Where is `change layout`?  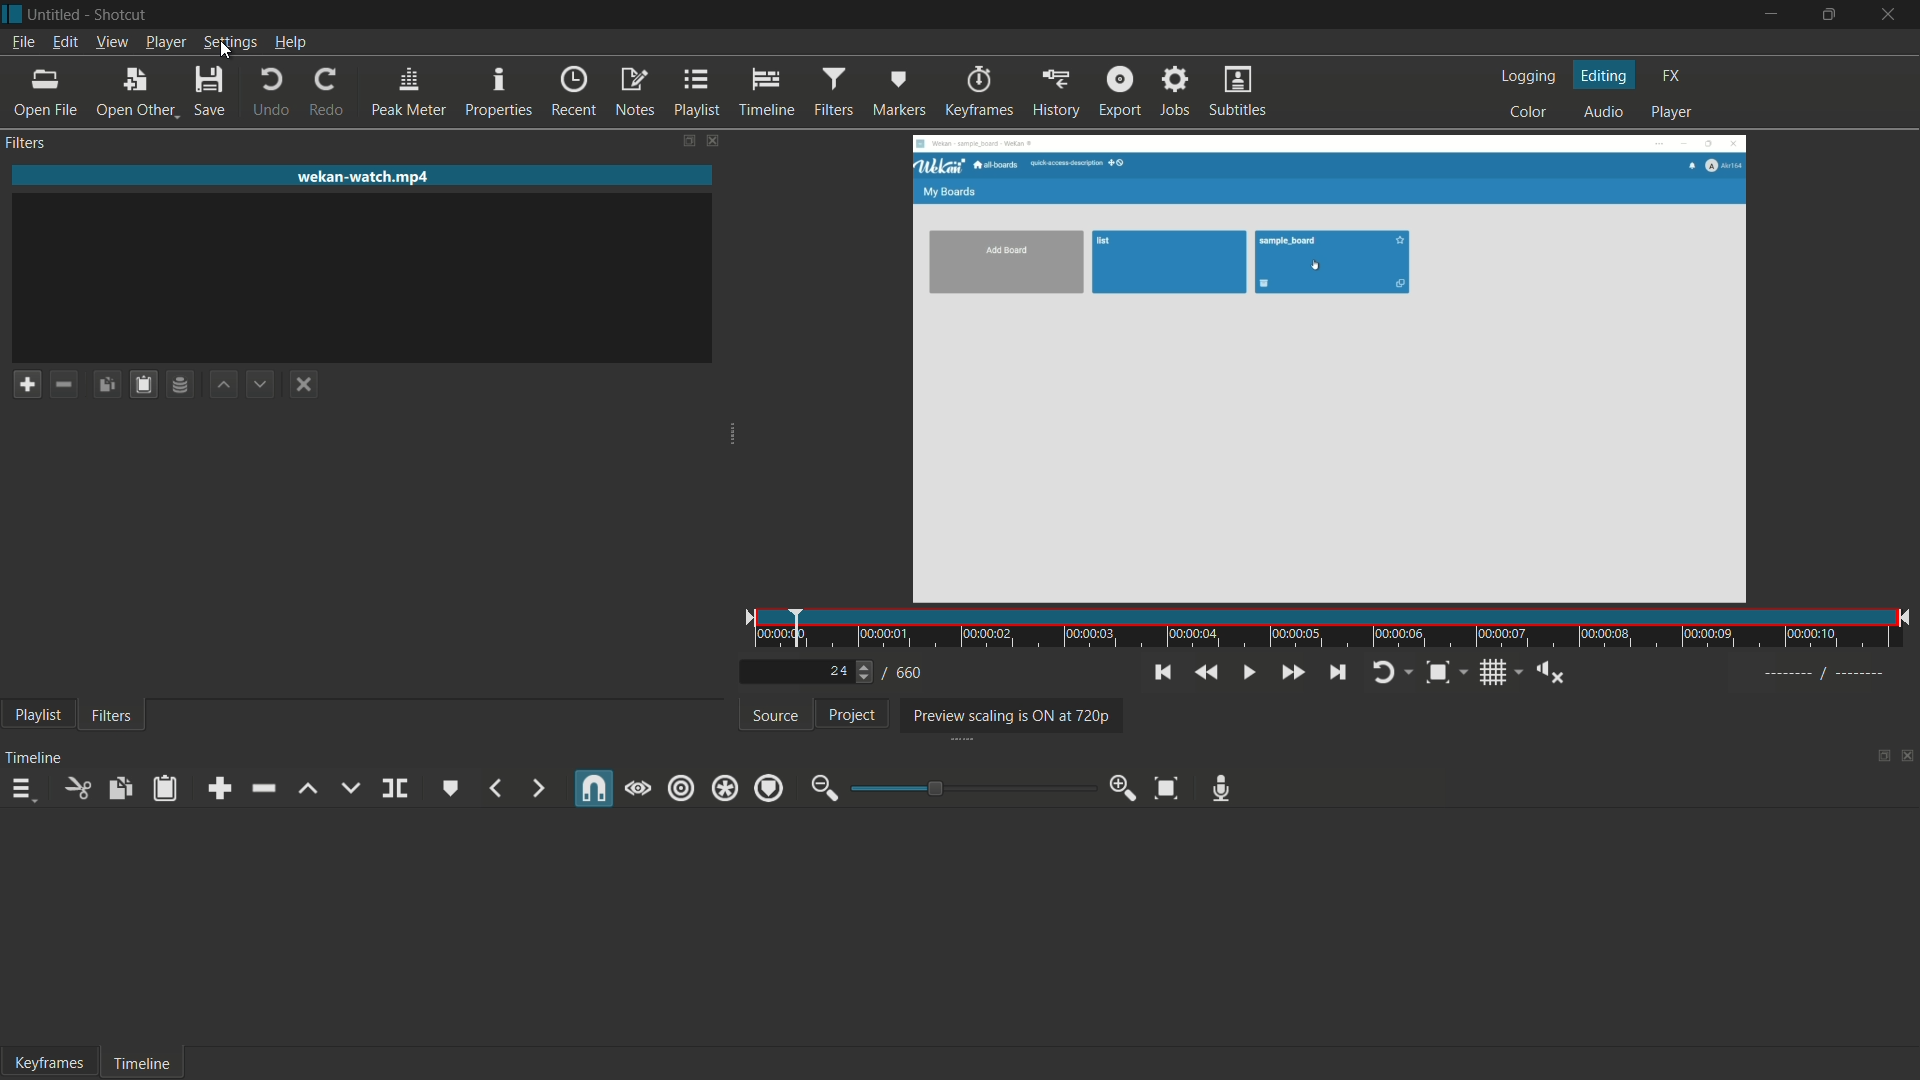 change layout is located at coordinates (681, 140).